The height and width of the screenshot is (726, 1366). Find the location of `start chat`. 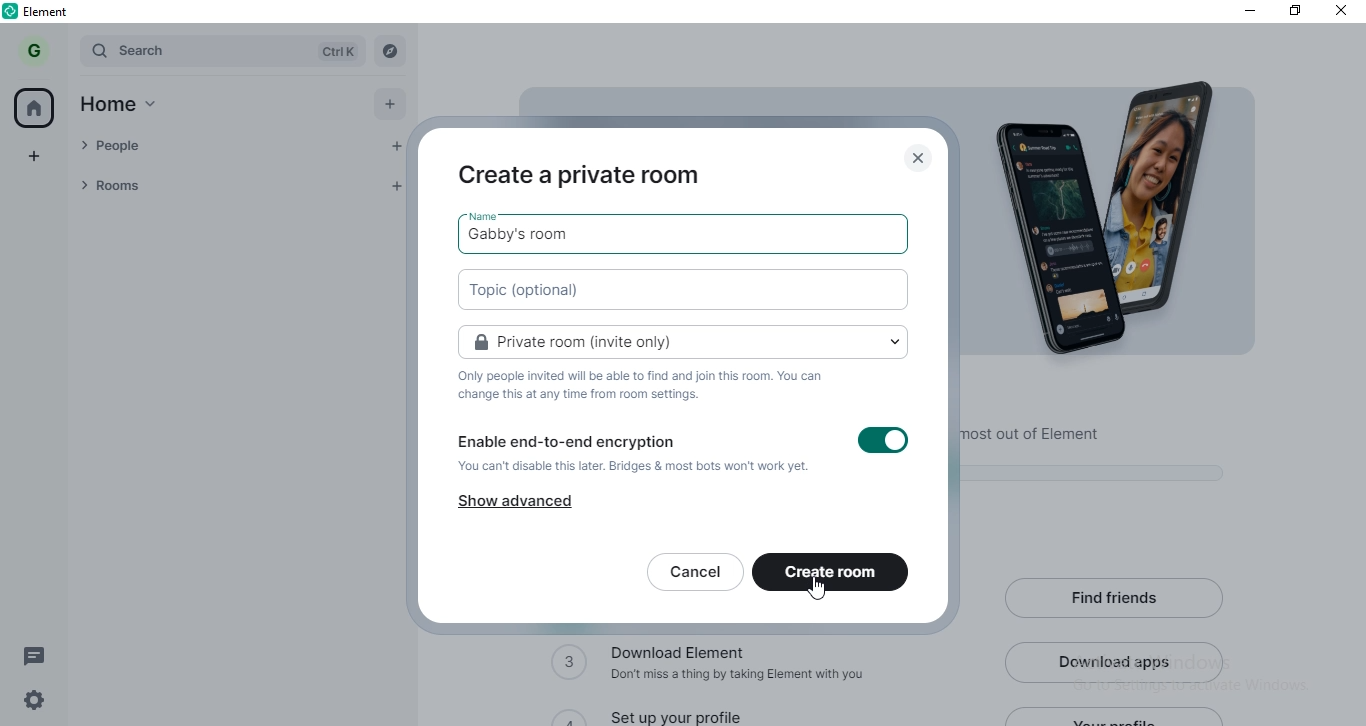

start chat is located at coordinates (396, 149).